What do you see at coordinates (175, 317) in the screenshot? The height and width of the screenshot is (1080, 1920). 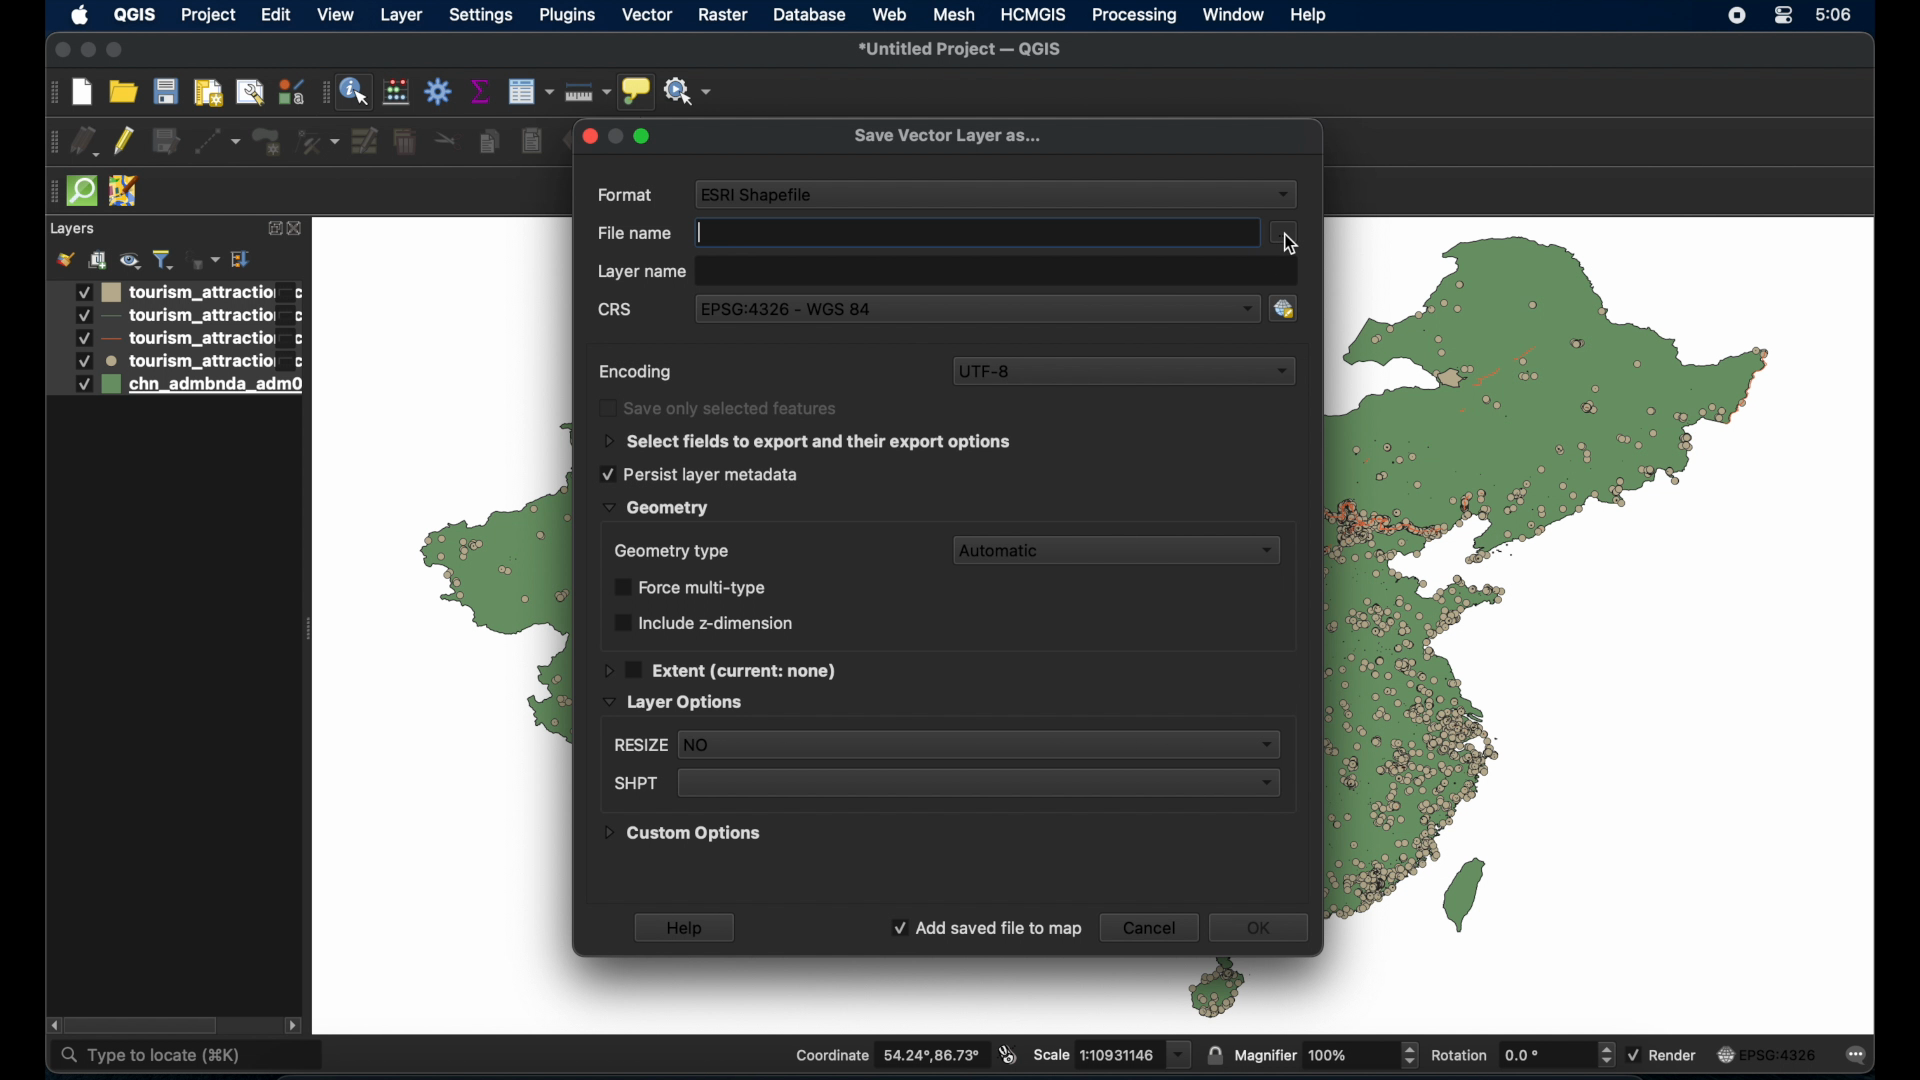 I see `layer 2` at bounding box center [175, 317].